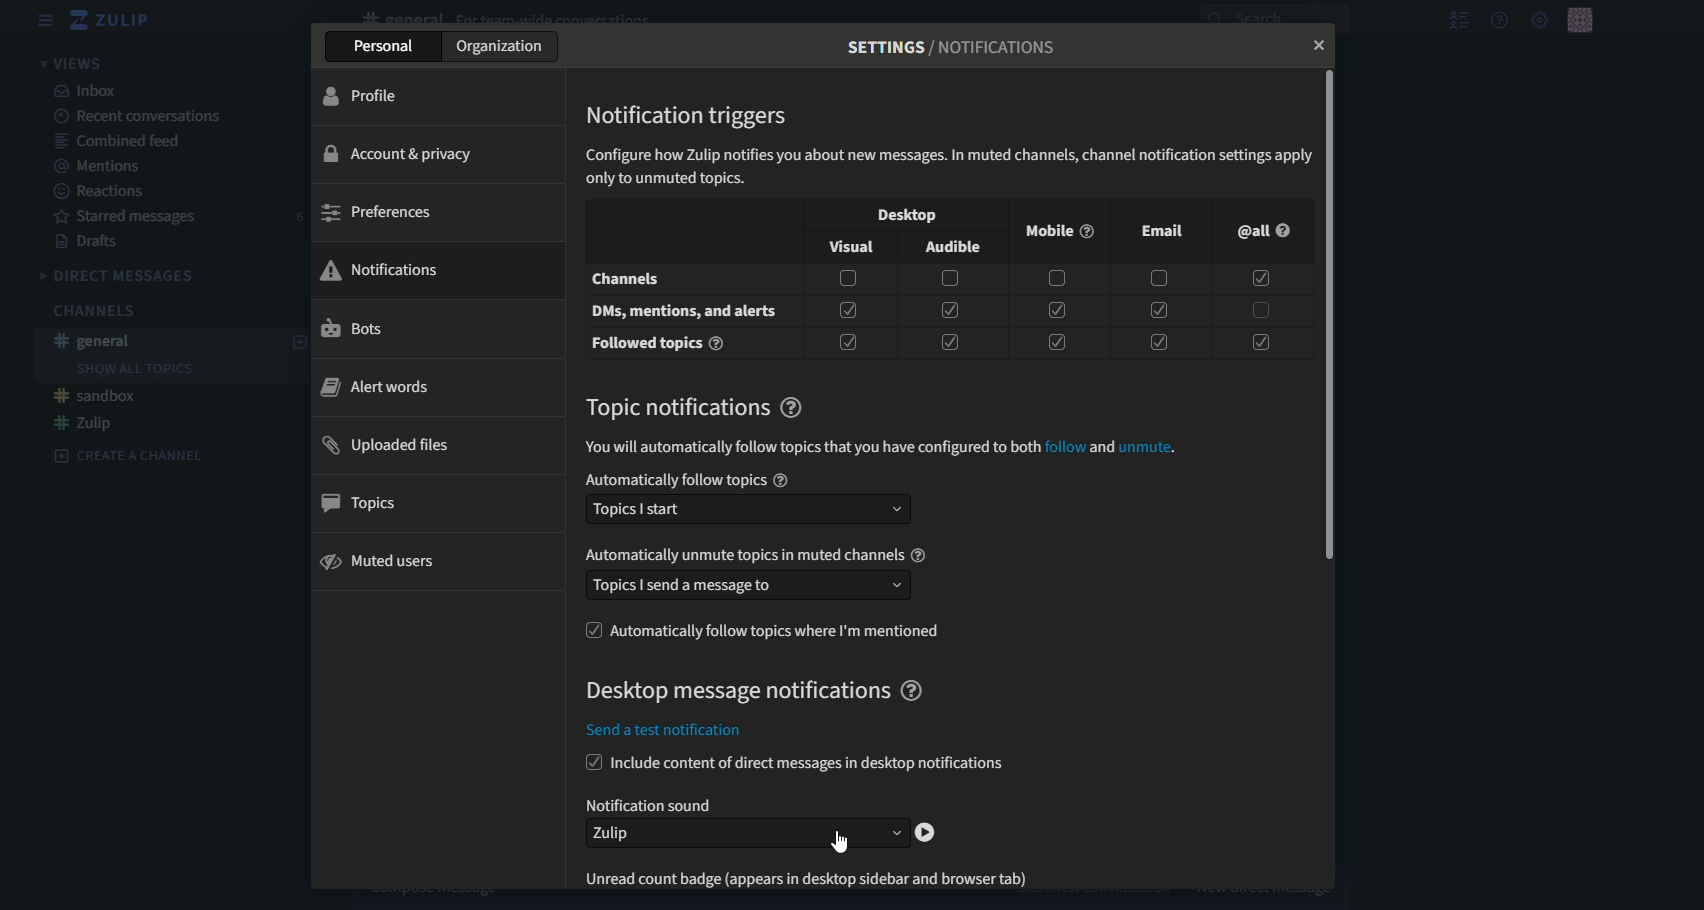 The height and width of the screenshot is (910, 1704). Describe the element at coordinates (353, 330) in the screenshot. I see `bots` at that location.